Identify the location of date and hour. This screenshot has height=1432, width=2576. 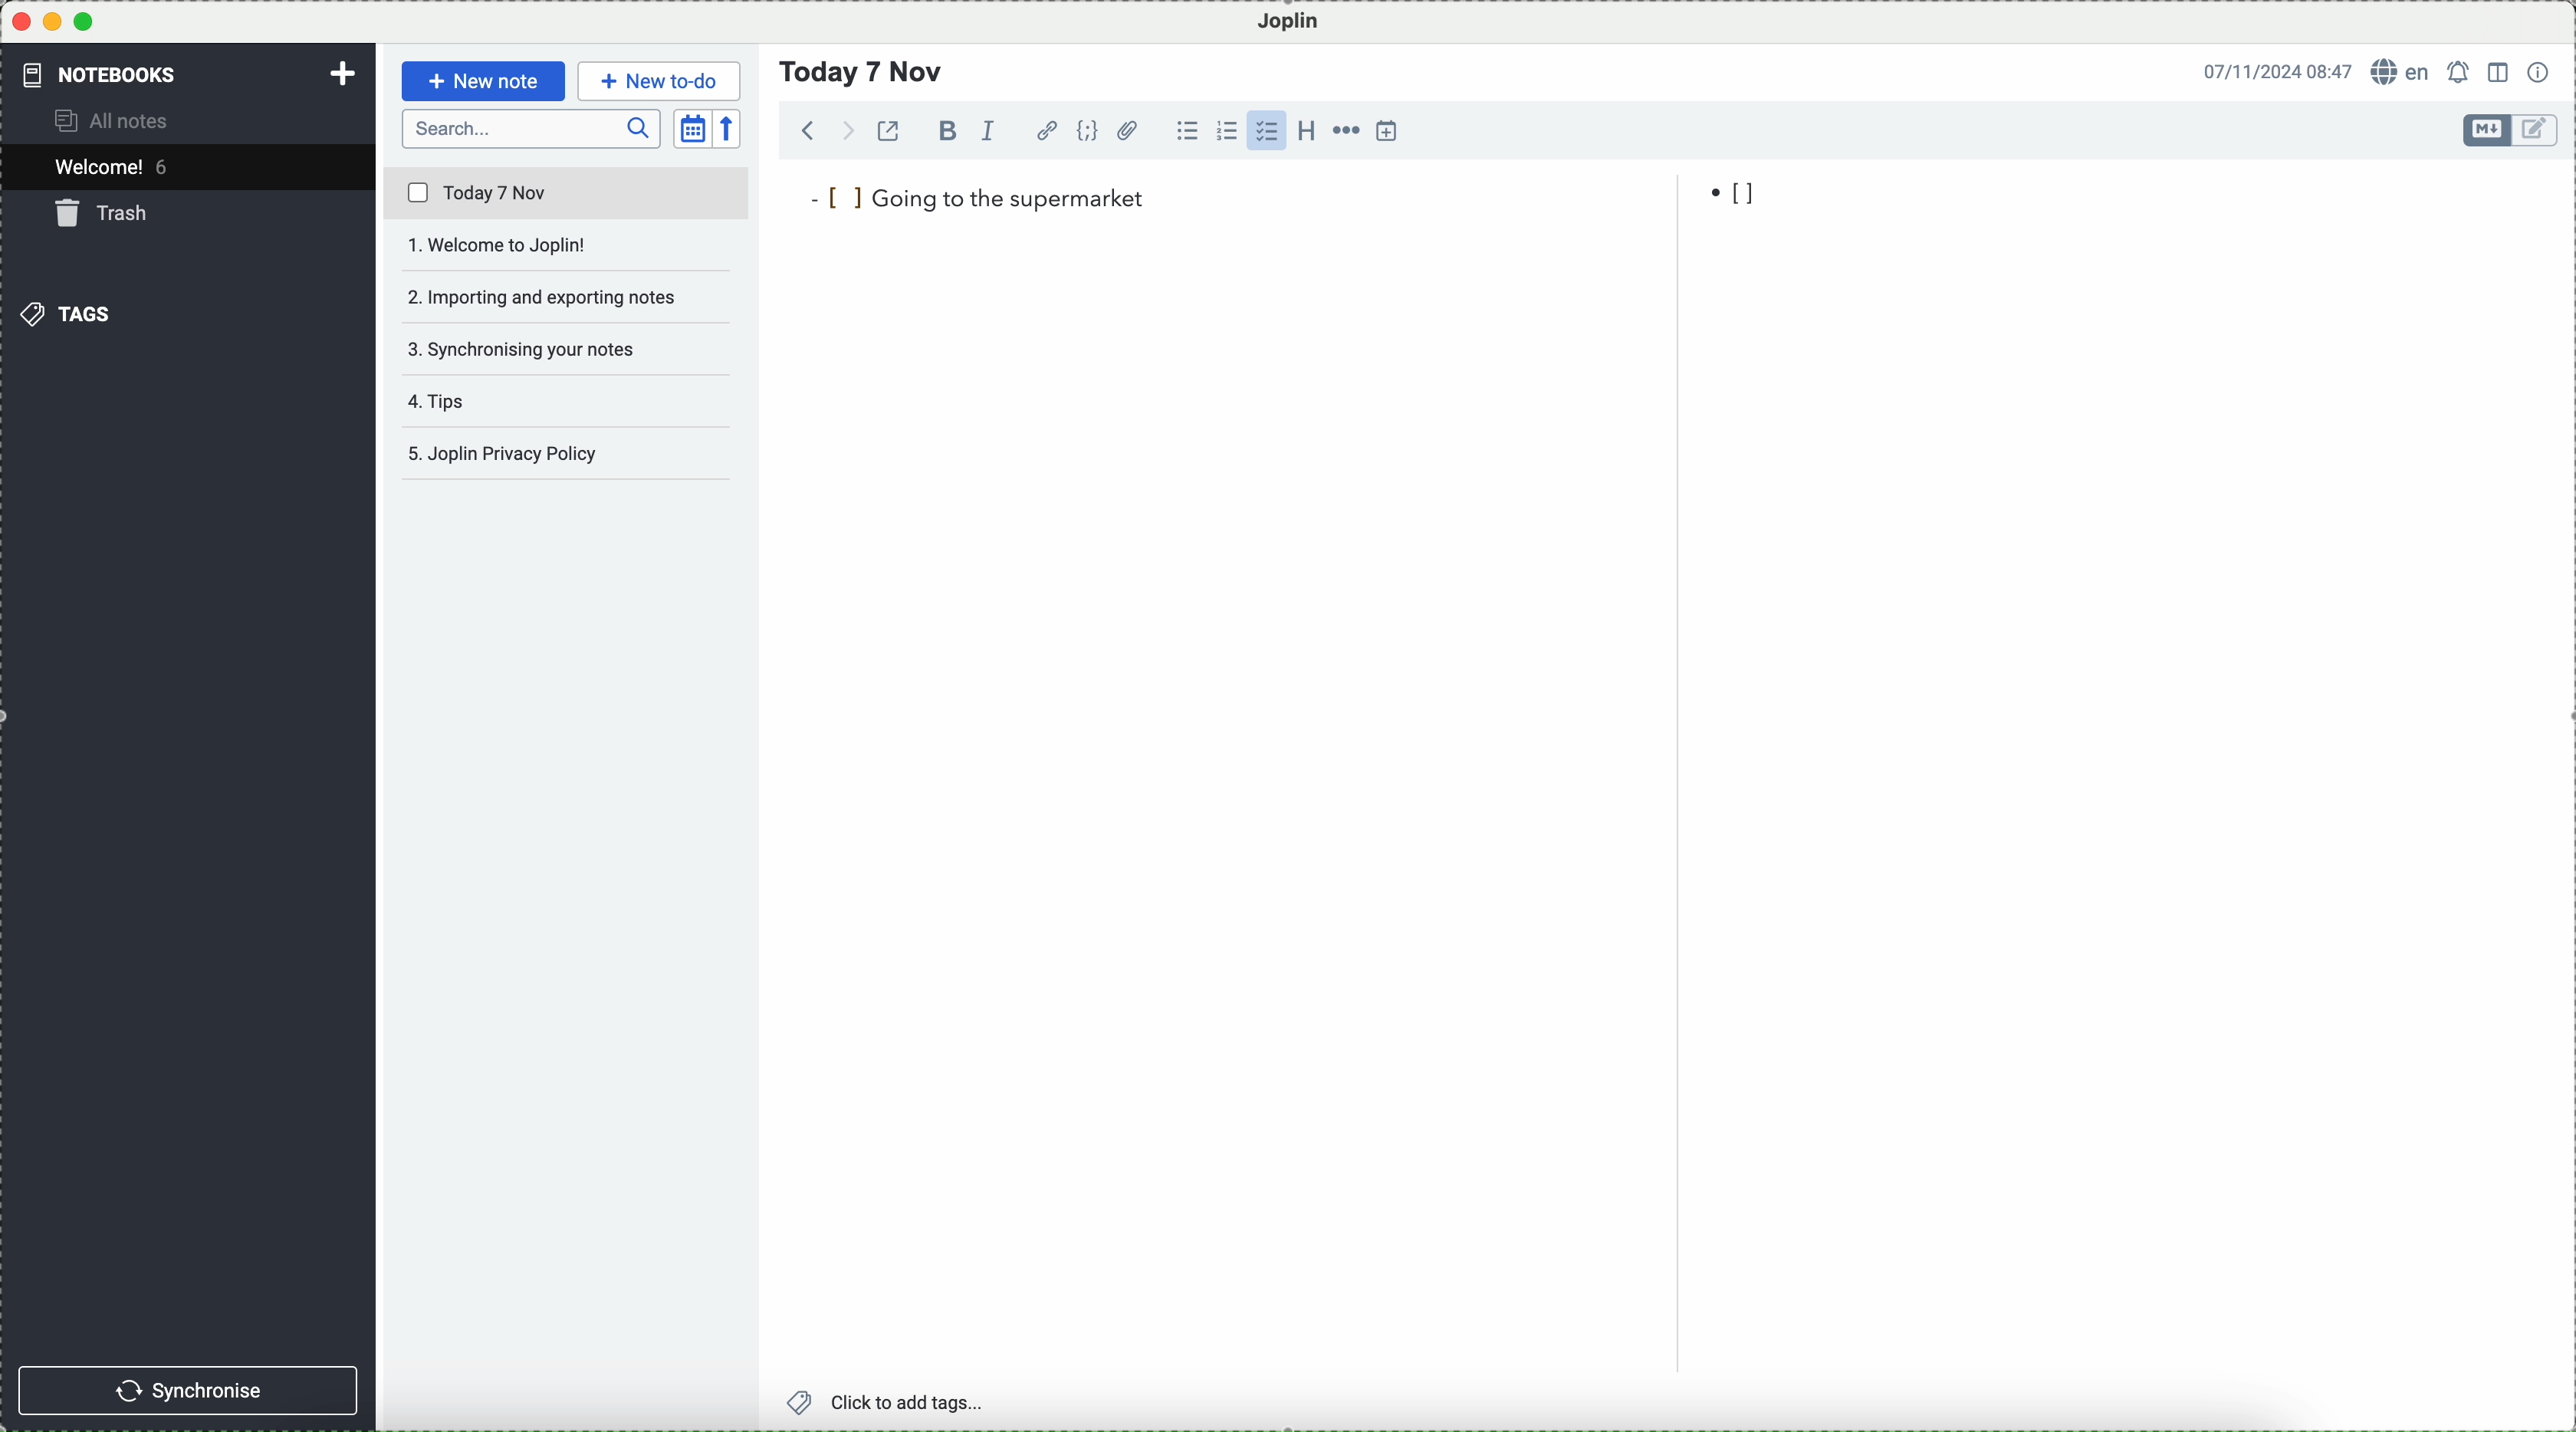
(2278, 70).